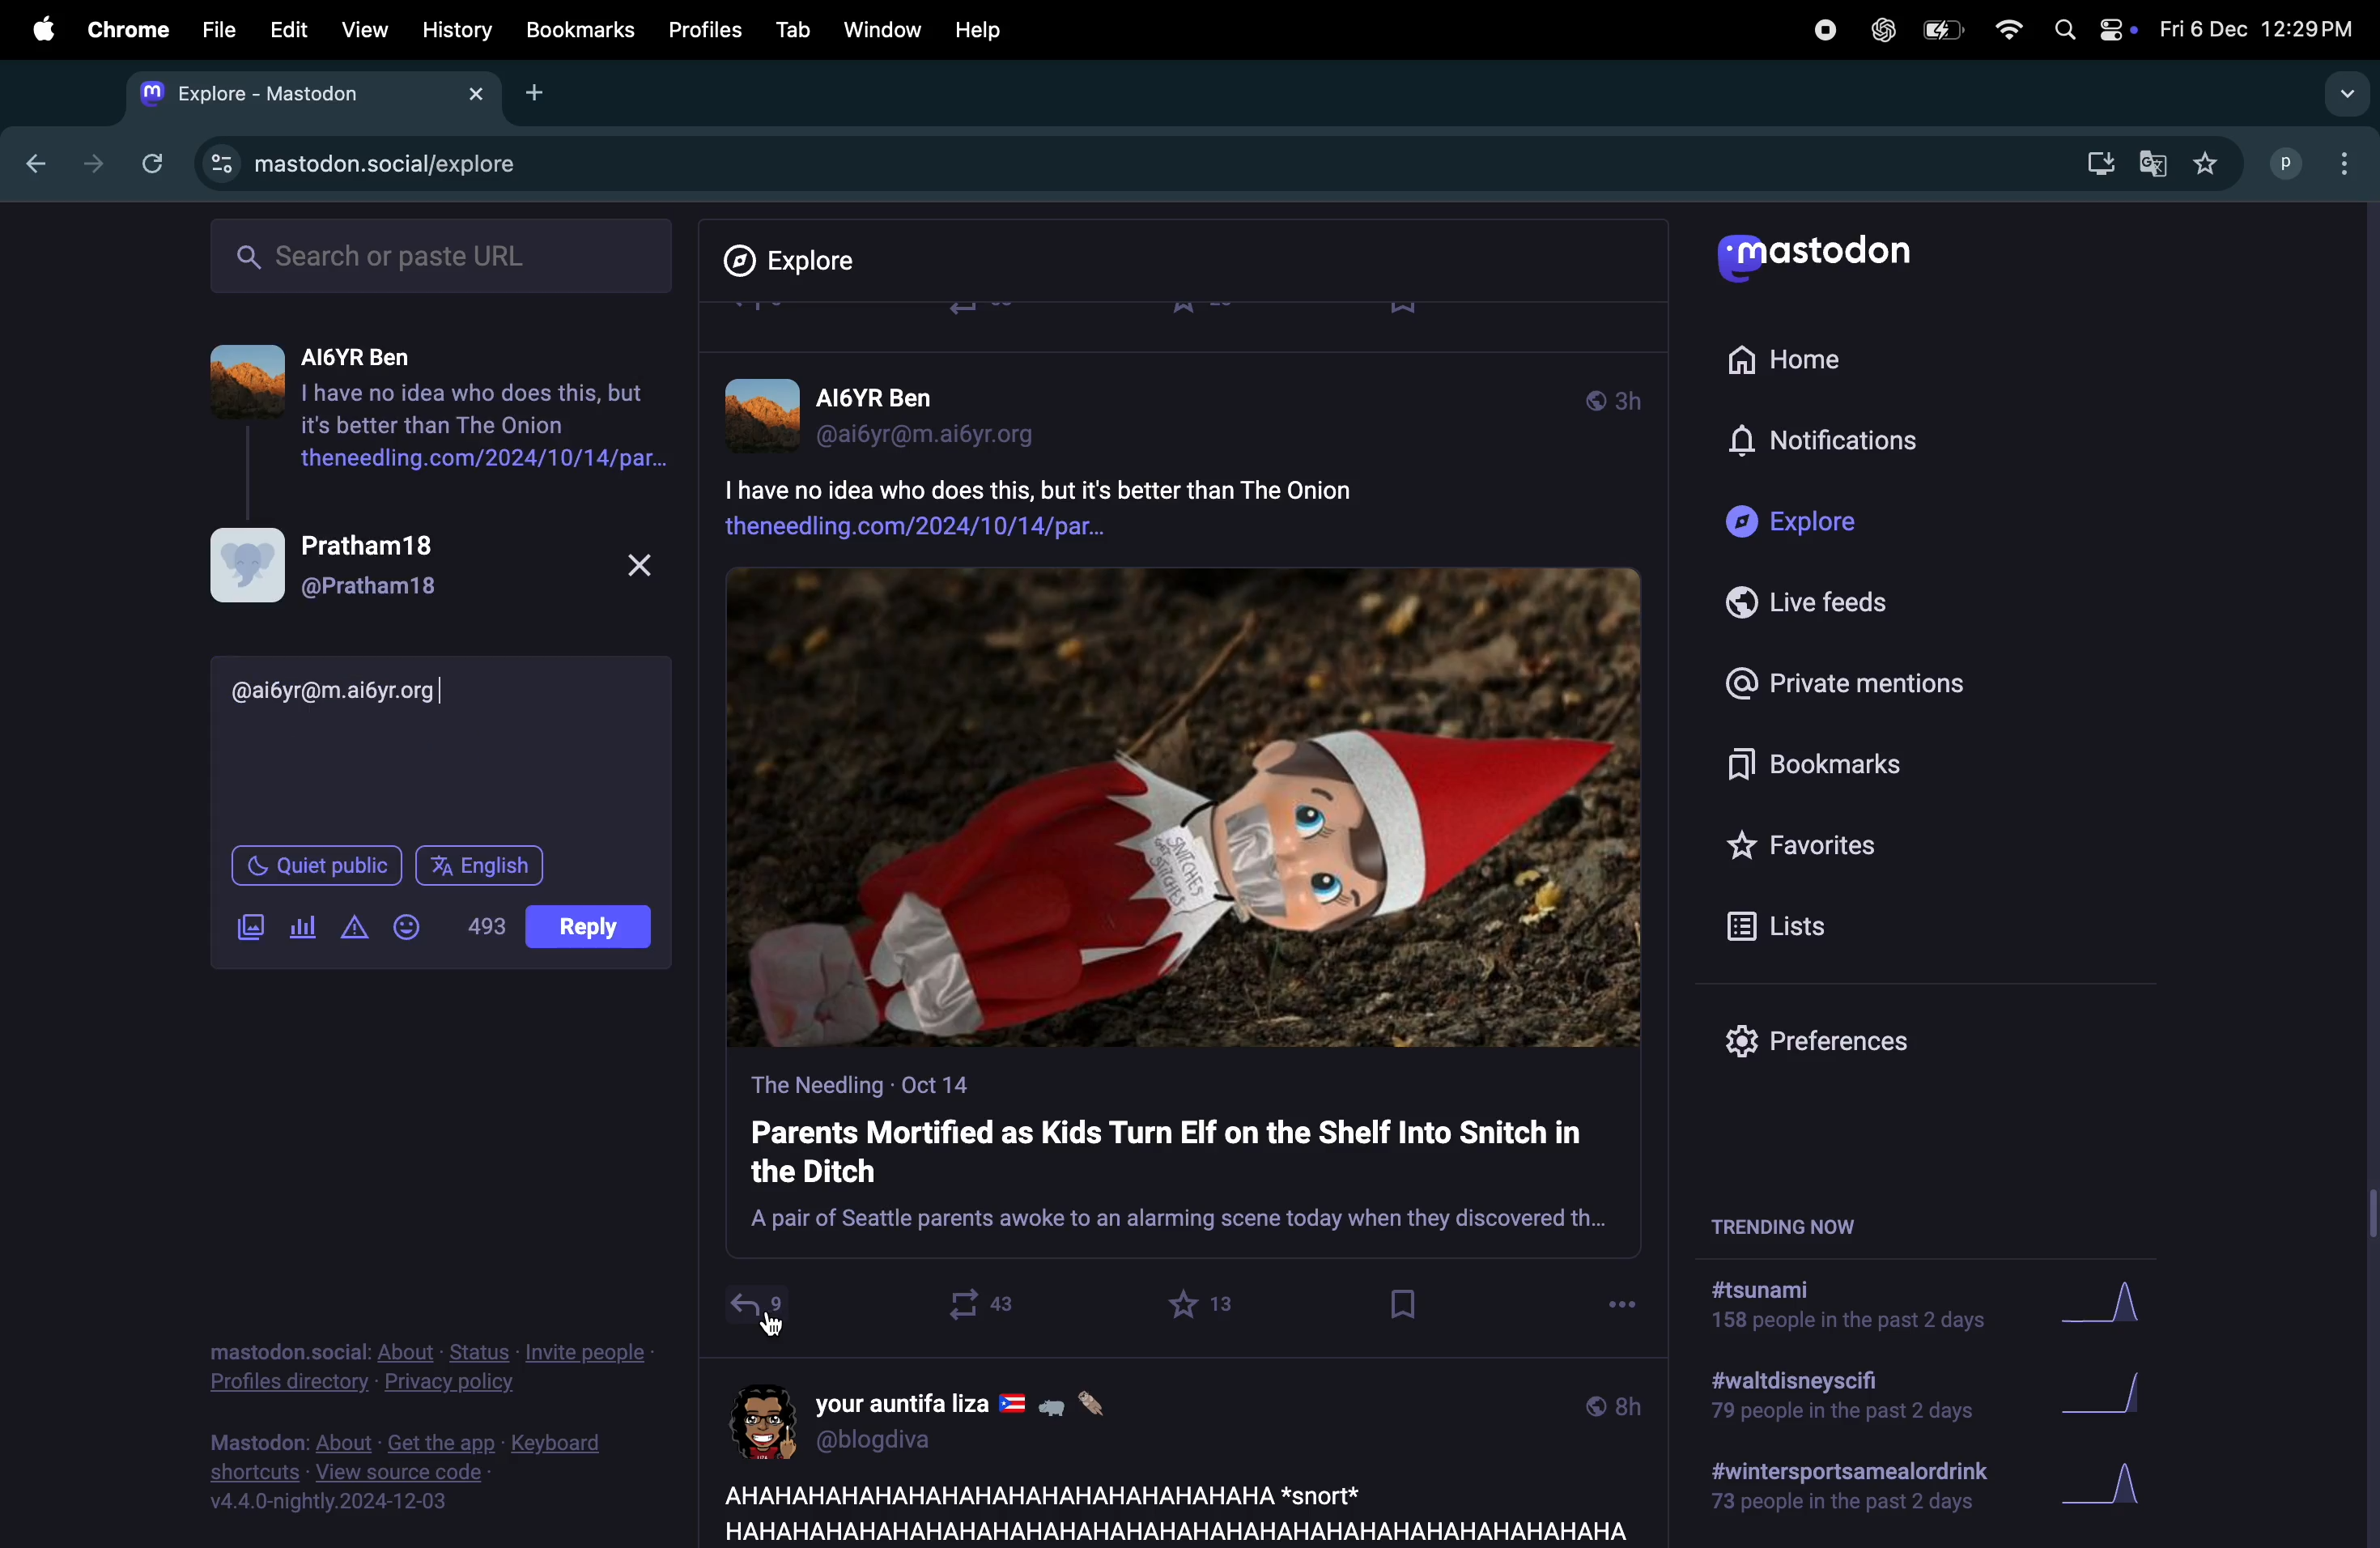  I want to click on profiles, so click(698, 29).